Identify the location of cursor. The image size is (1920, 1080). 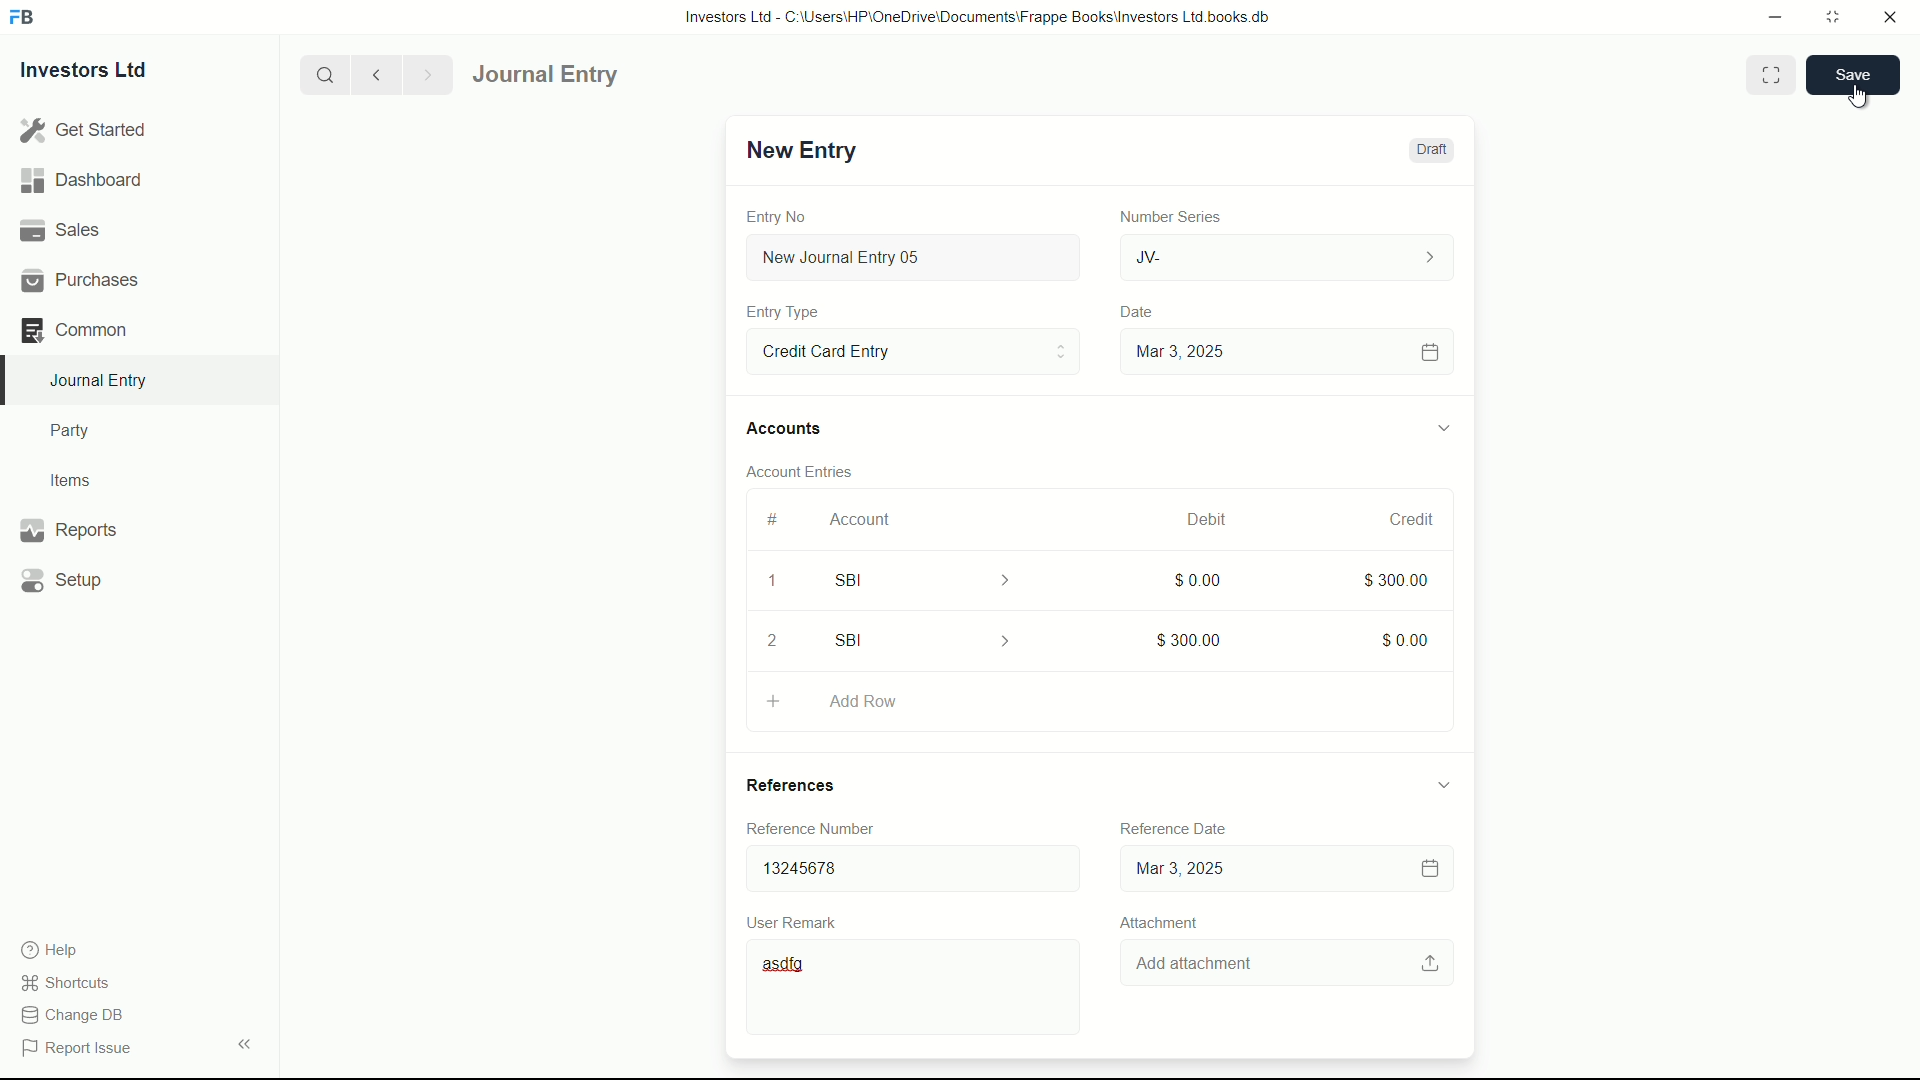
(1860, 93).